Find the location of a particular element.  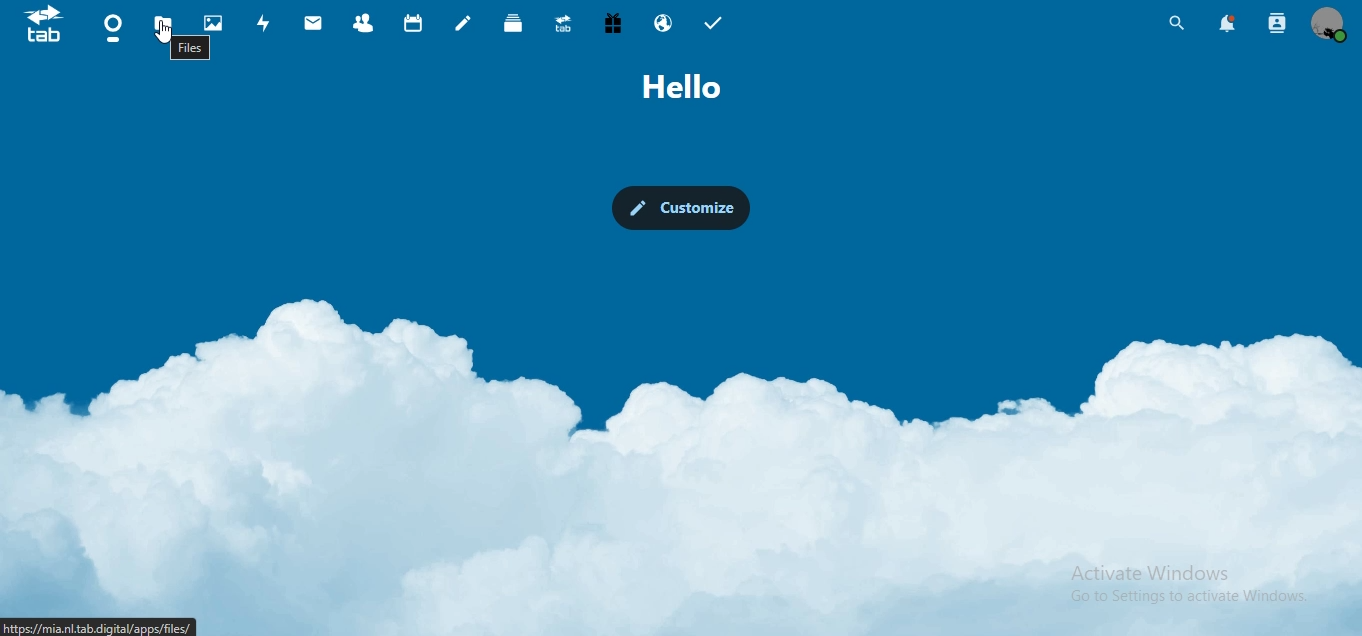

tasks is located at coordinates (715, 24).